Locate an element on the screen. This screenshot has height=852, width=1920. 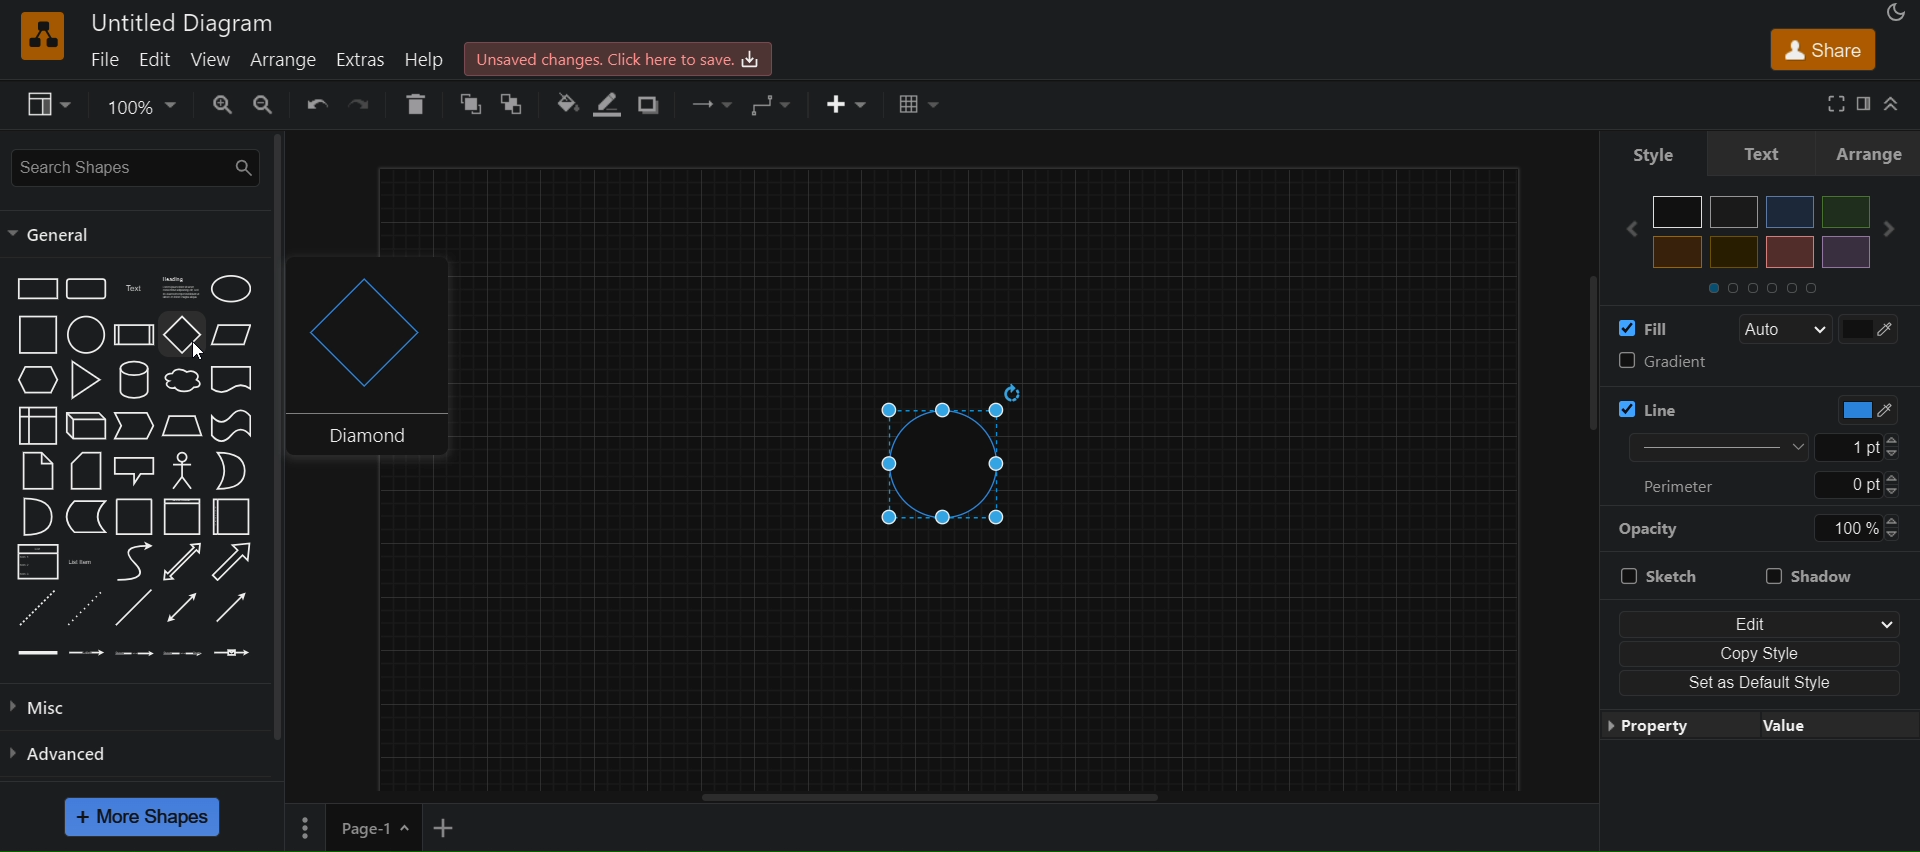
title is located at coordinates (184, 22).